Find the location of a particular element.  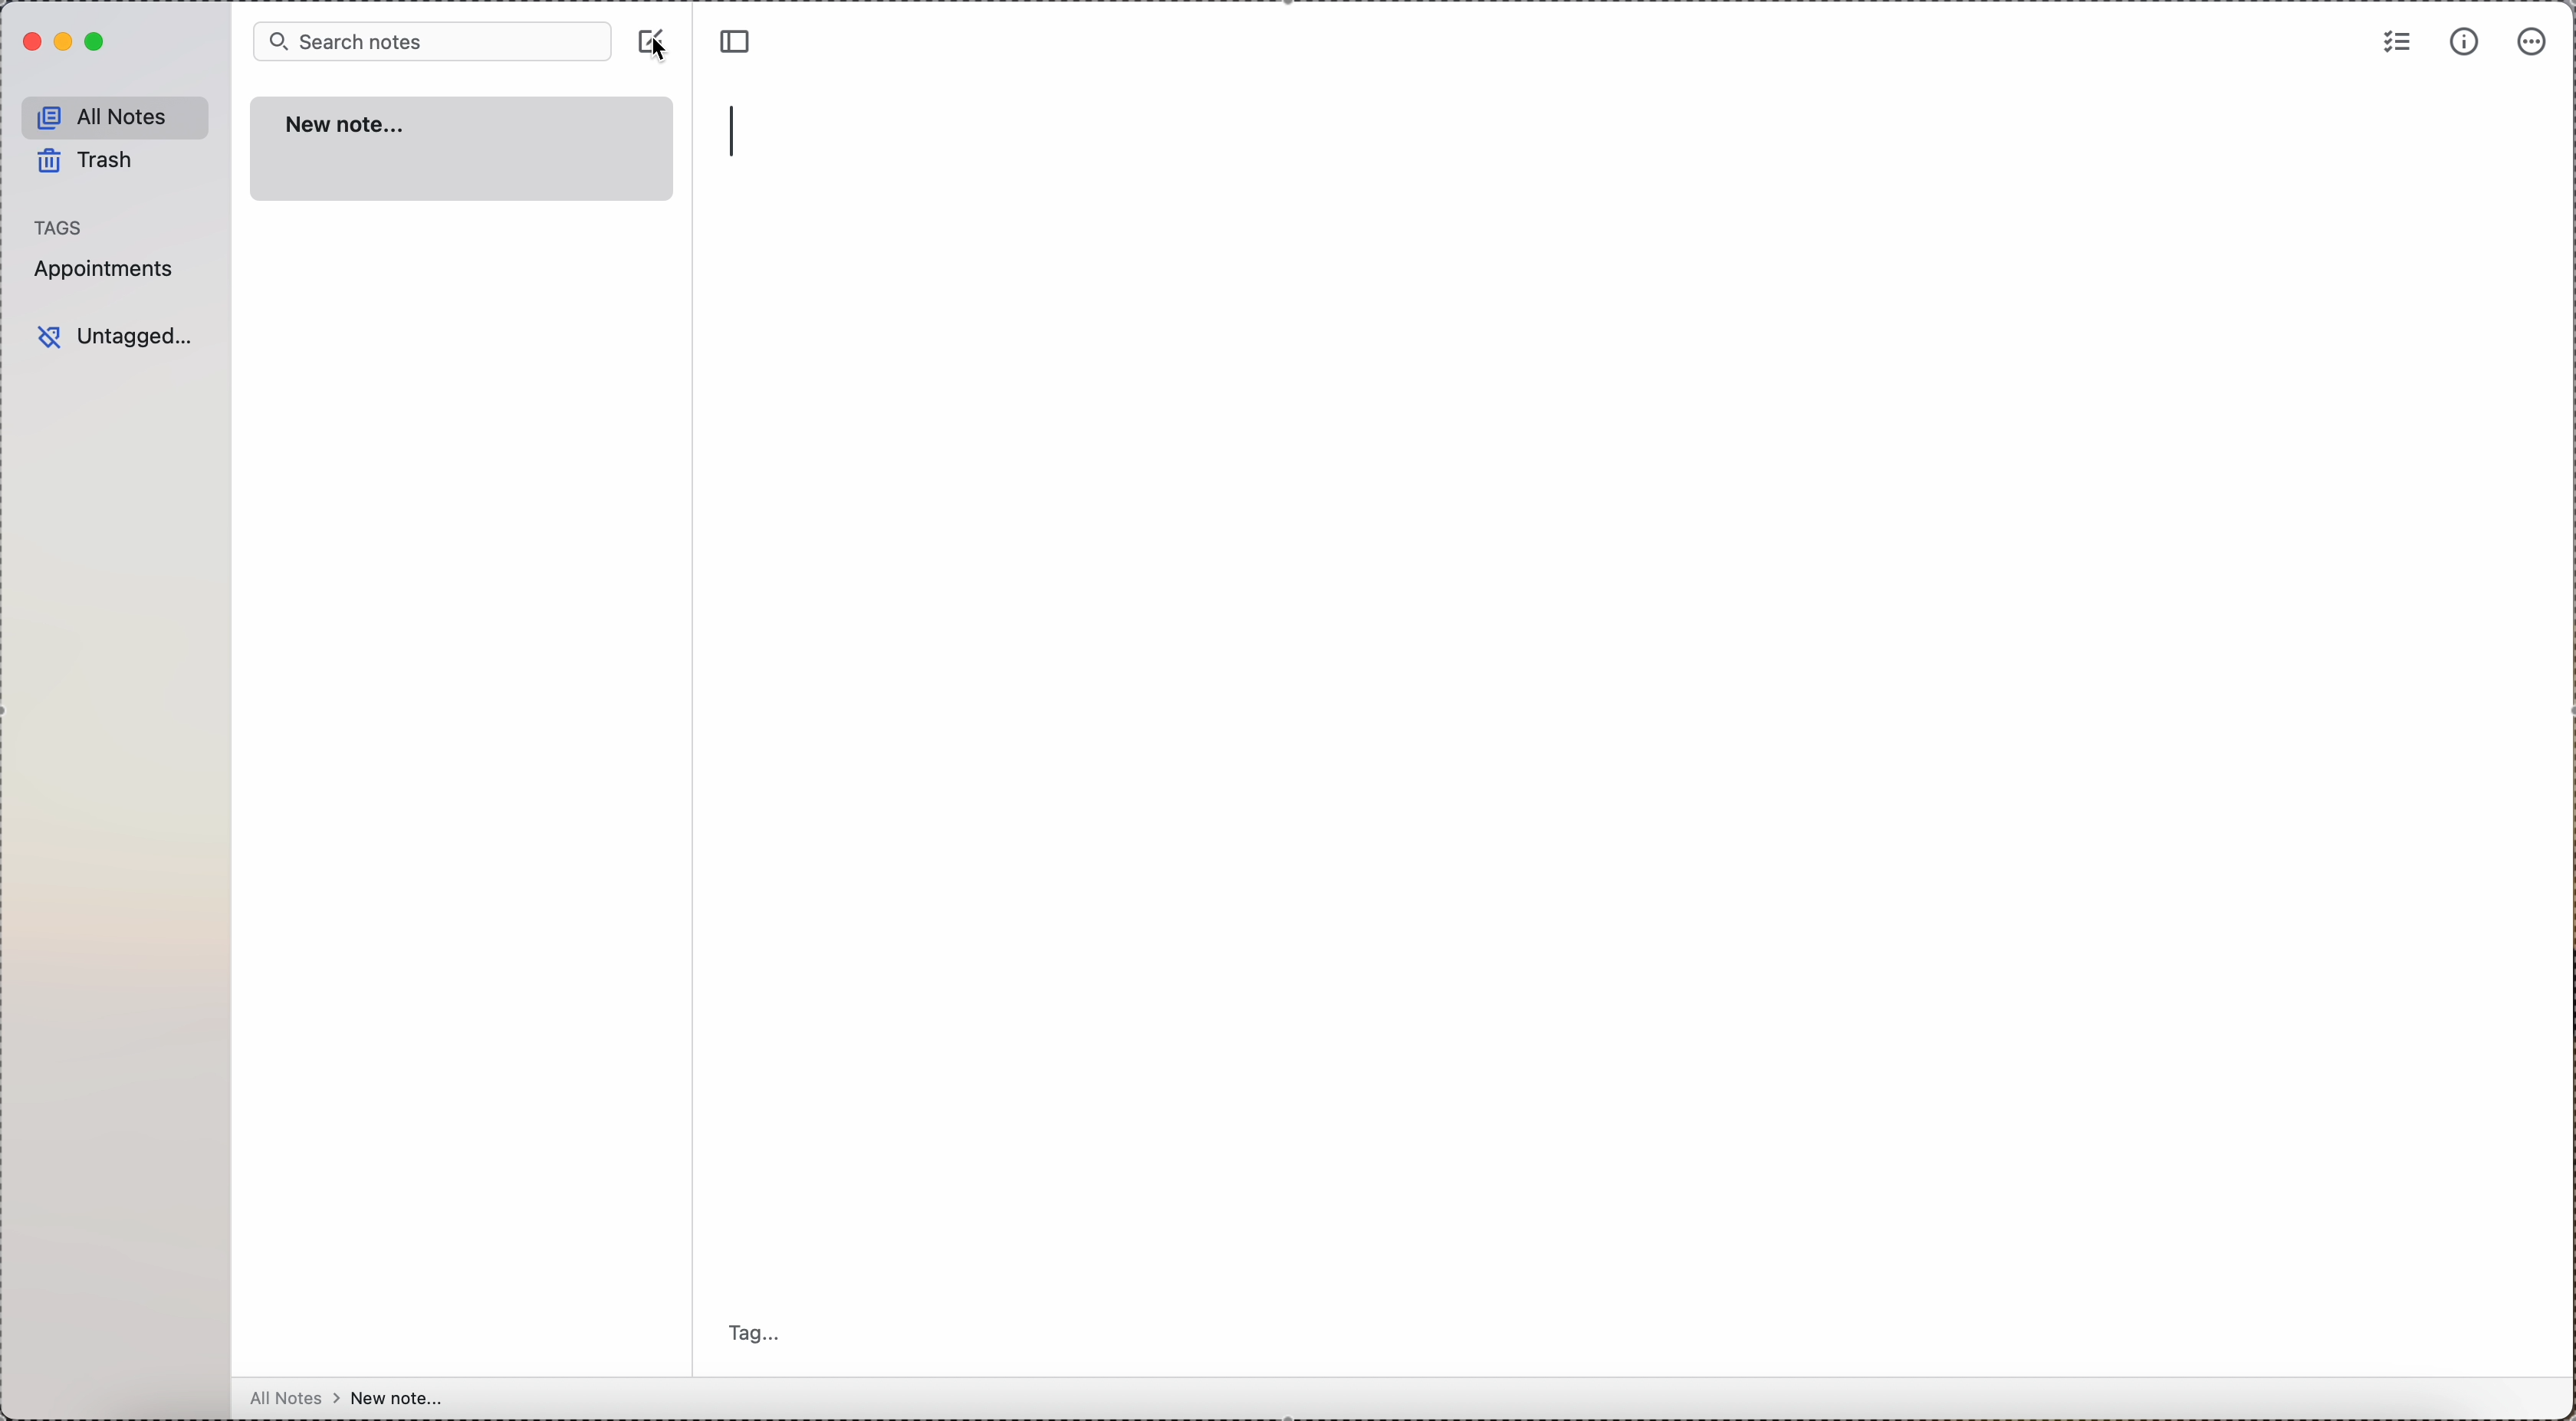

metrics is located at coordinates (2466, 41).